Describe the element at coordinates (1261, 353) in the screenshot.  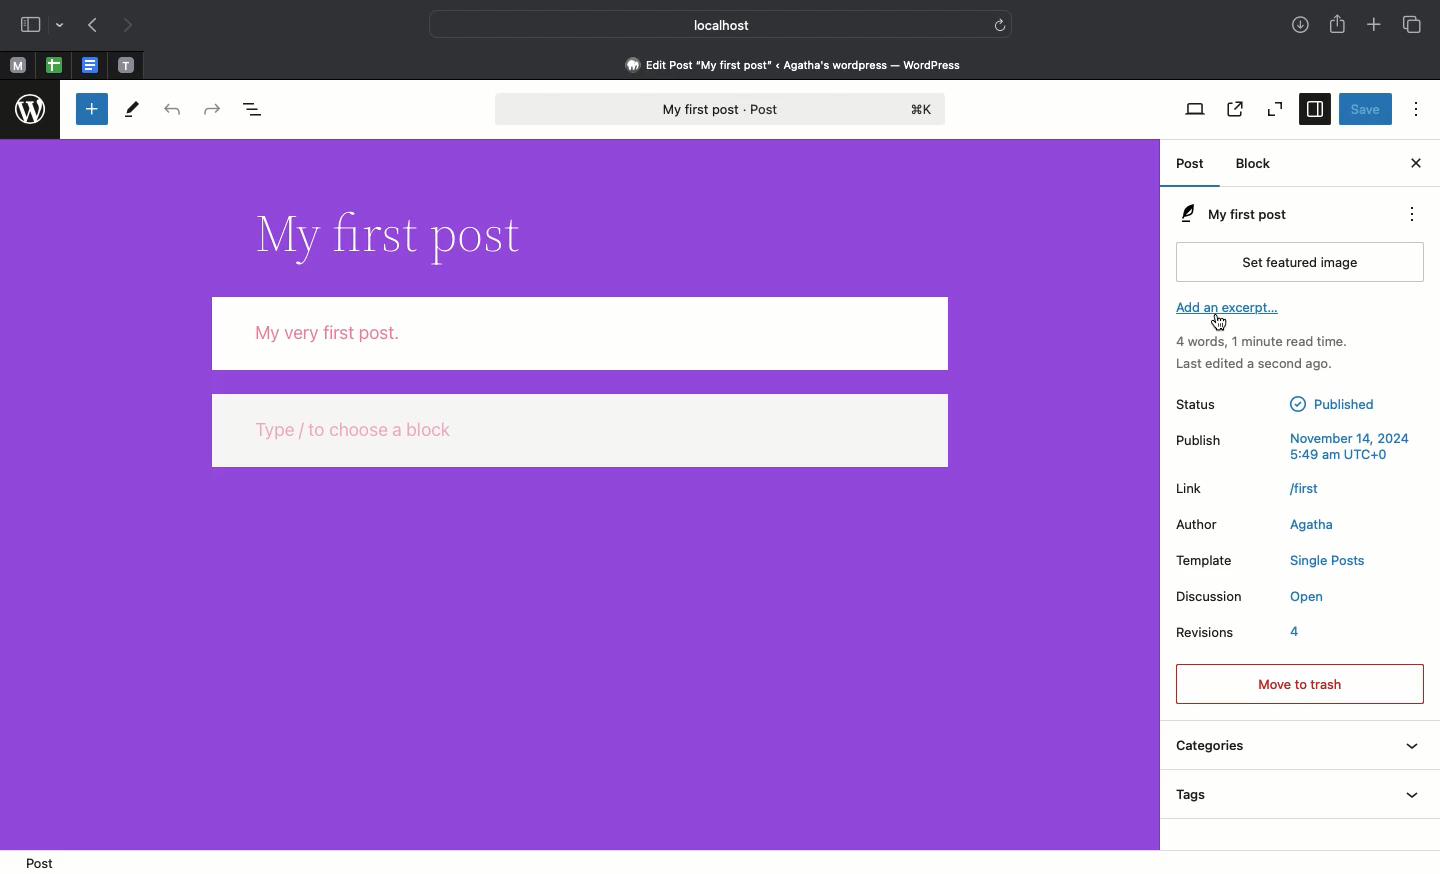
I see `Activity` at that location.